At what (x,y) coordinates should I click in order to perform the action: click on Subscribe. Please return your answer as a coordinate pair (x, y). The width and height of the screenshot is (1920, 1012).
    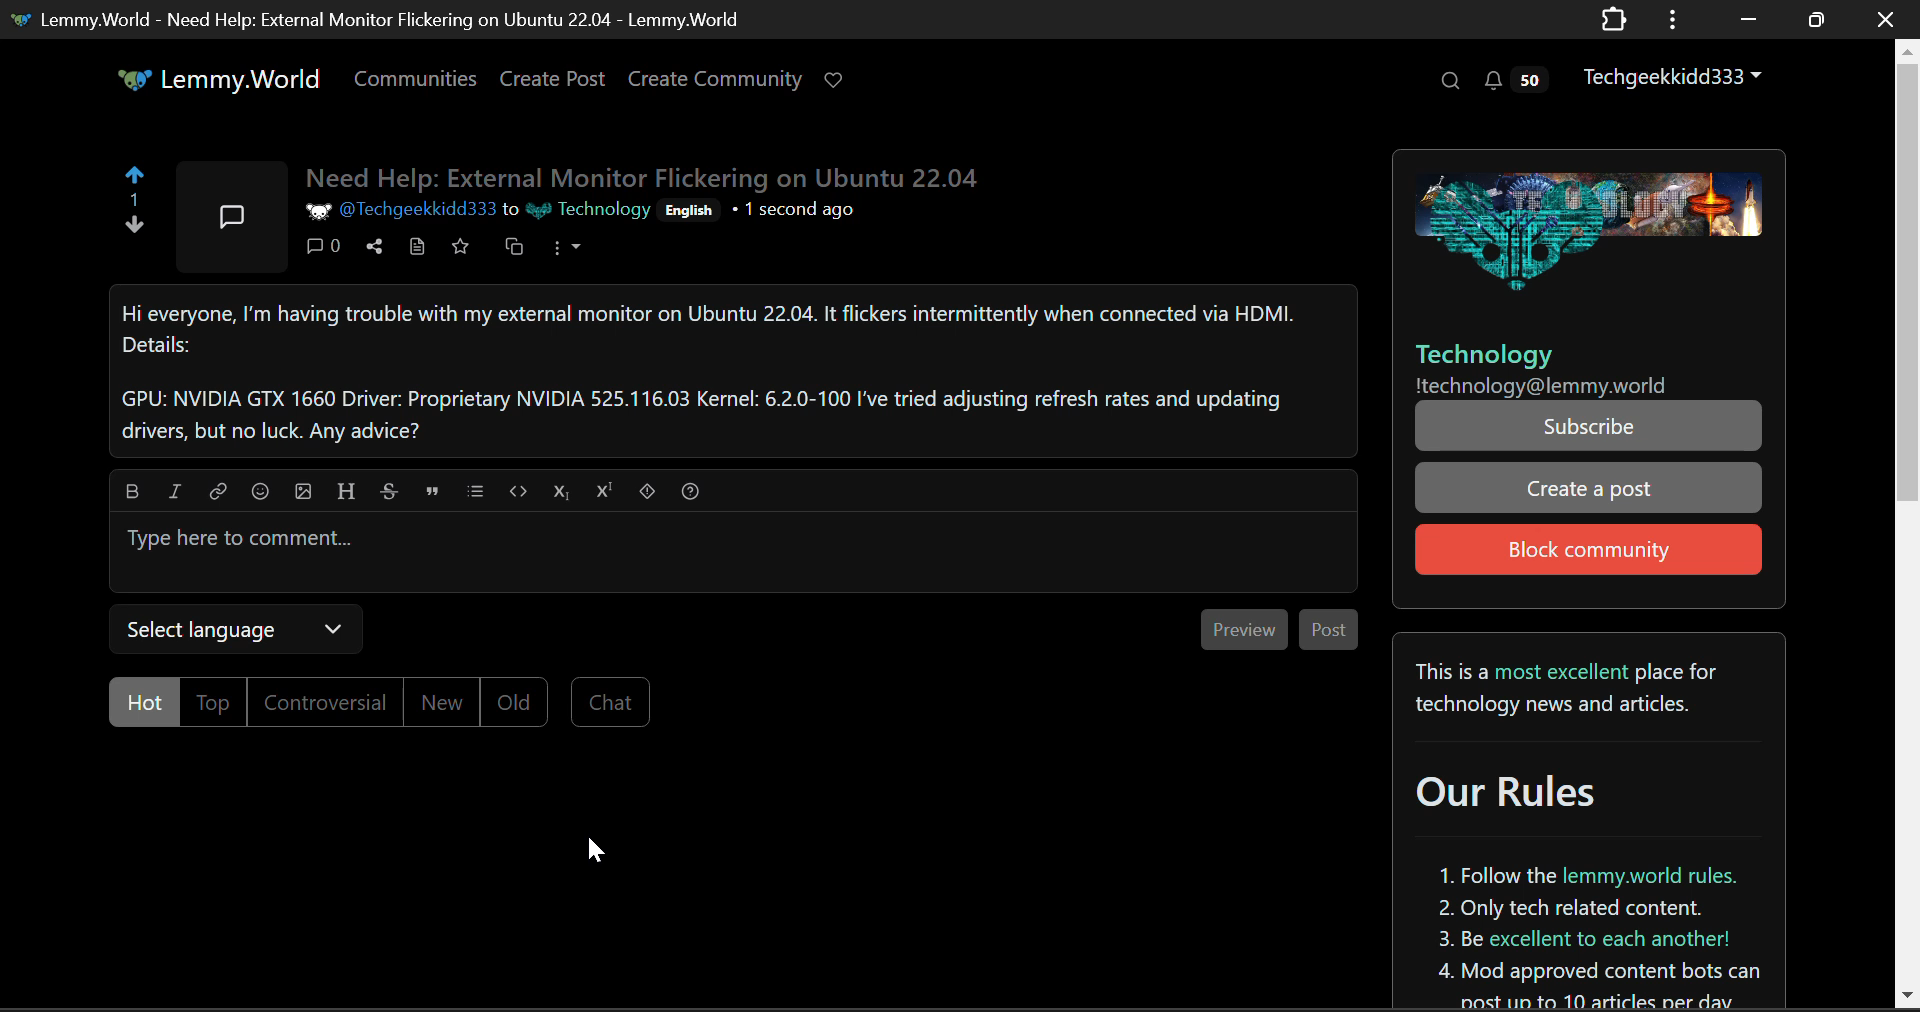
    Looking at the image, I should click on (1585, 429).